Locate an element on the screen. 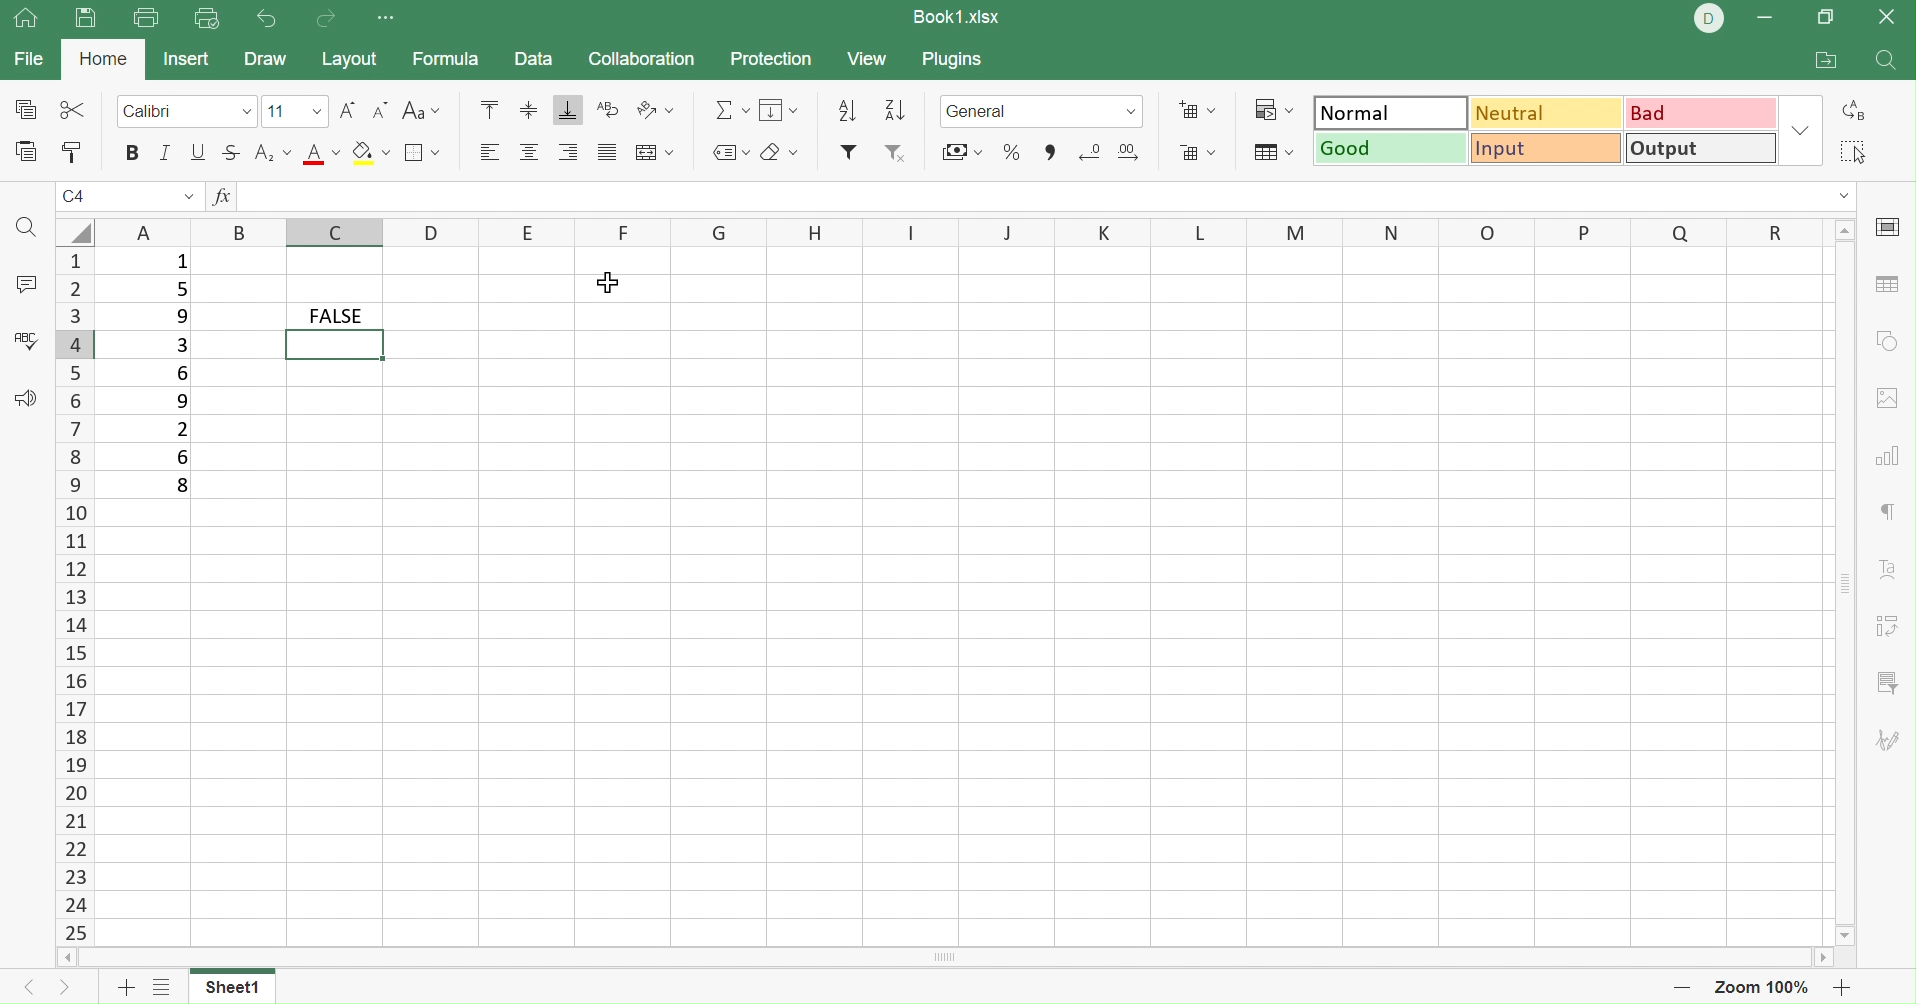  Signature settings is located at coordinates (1892, 737).